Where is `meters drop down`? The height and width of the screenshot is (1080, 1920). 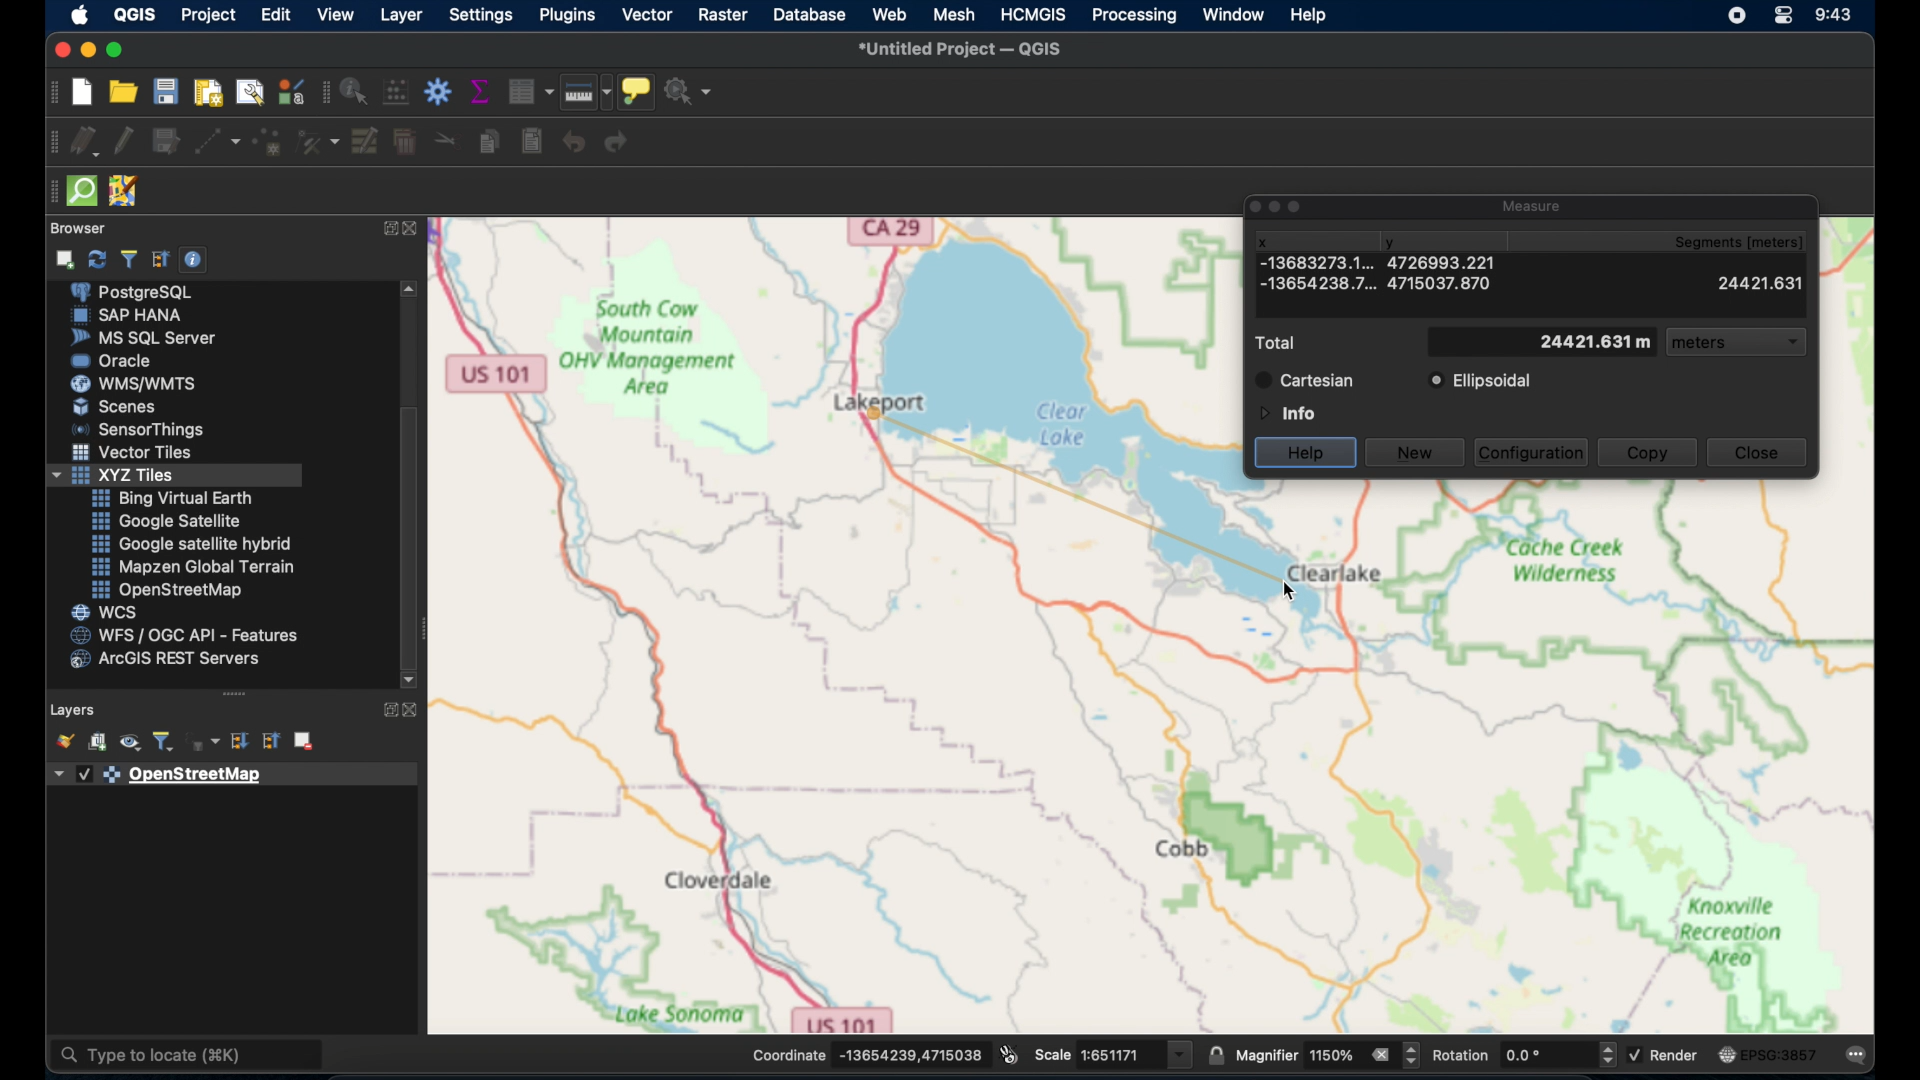 meters drop down is located at coordinates (1739, 344).